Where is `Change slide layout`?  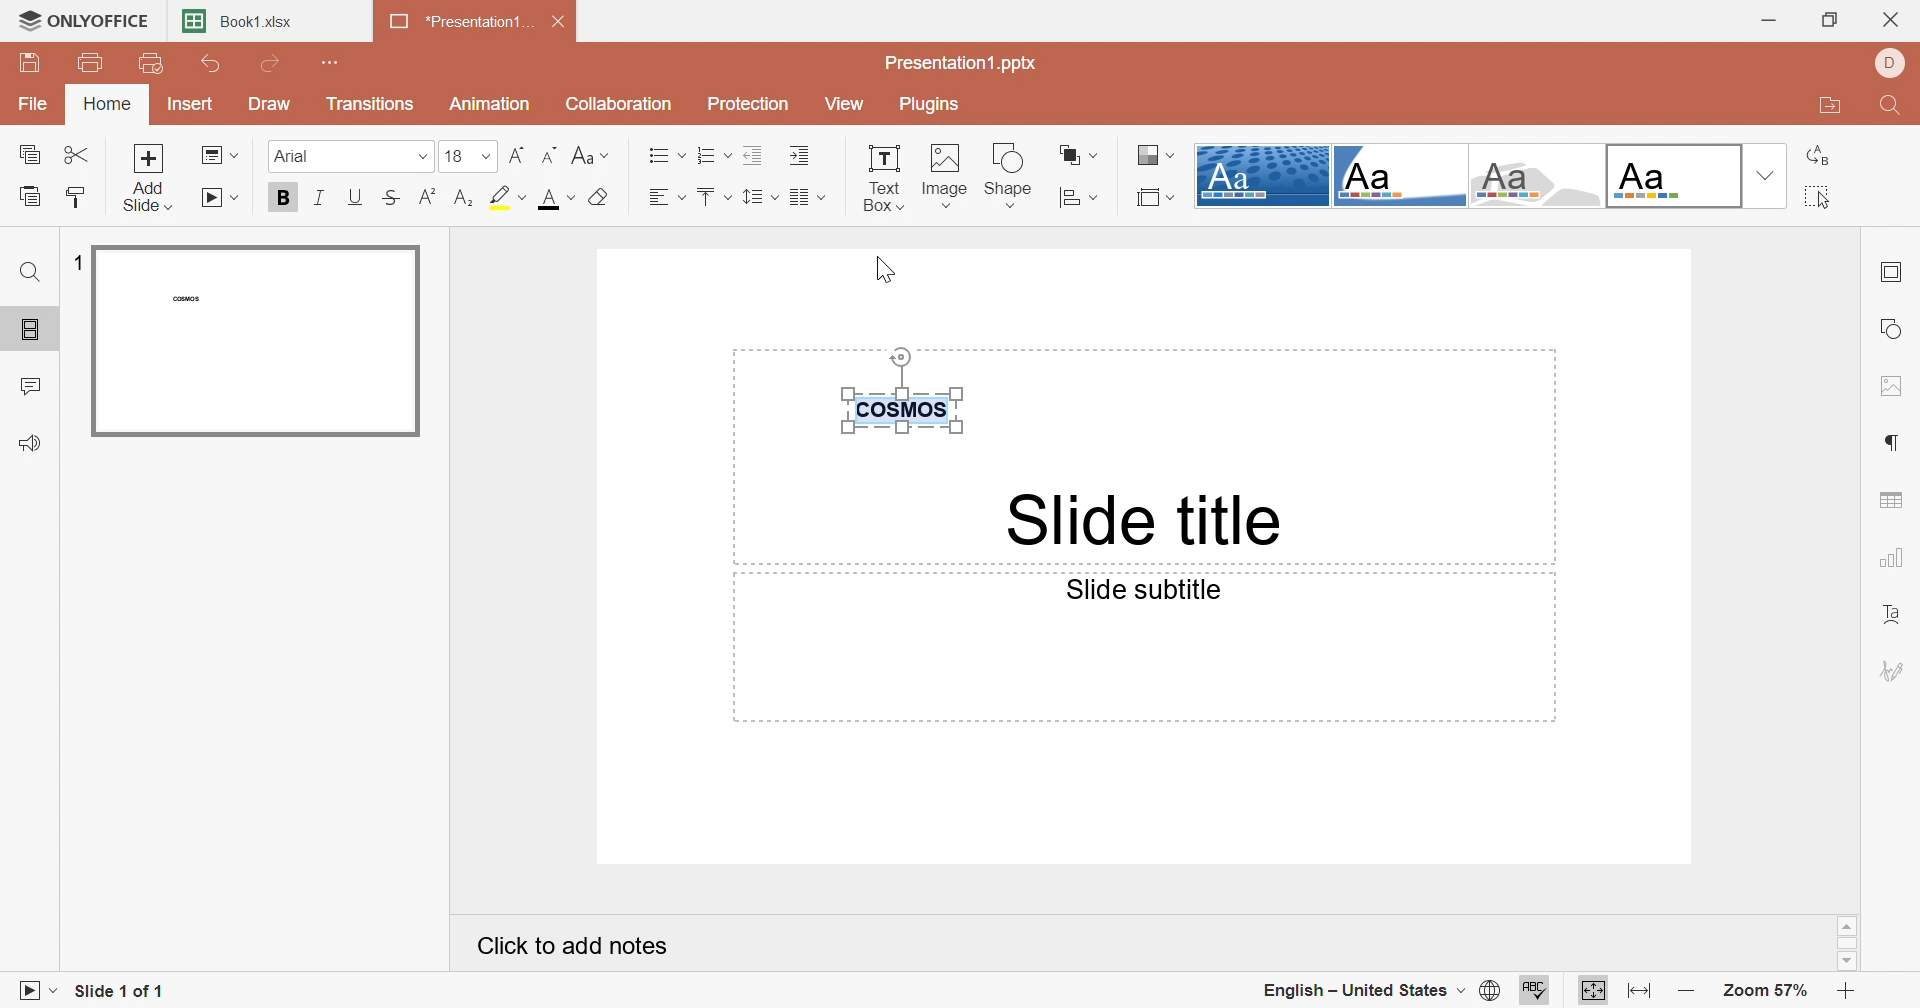
Change slide layout is located at coordinates (215, 156).